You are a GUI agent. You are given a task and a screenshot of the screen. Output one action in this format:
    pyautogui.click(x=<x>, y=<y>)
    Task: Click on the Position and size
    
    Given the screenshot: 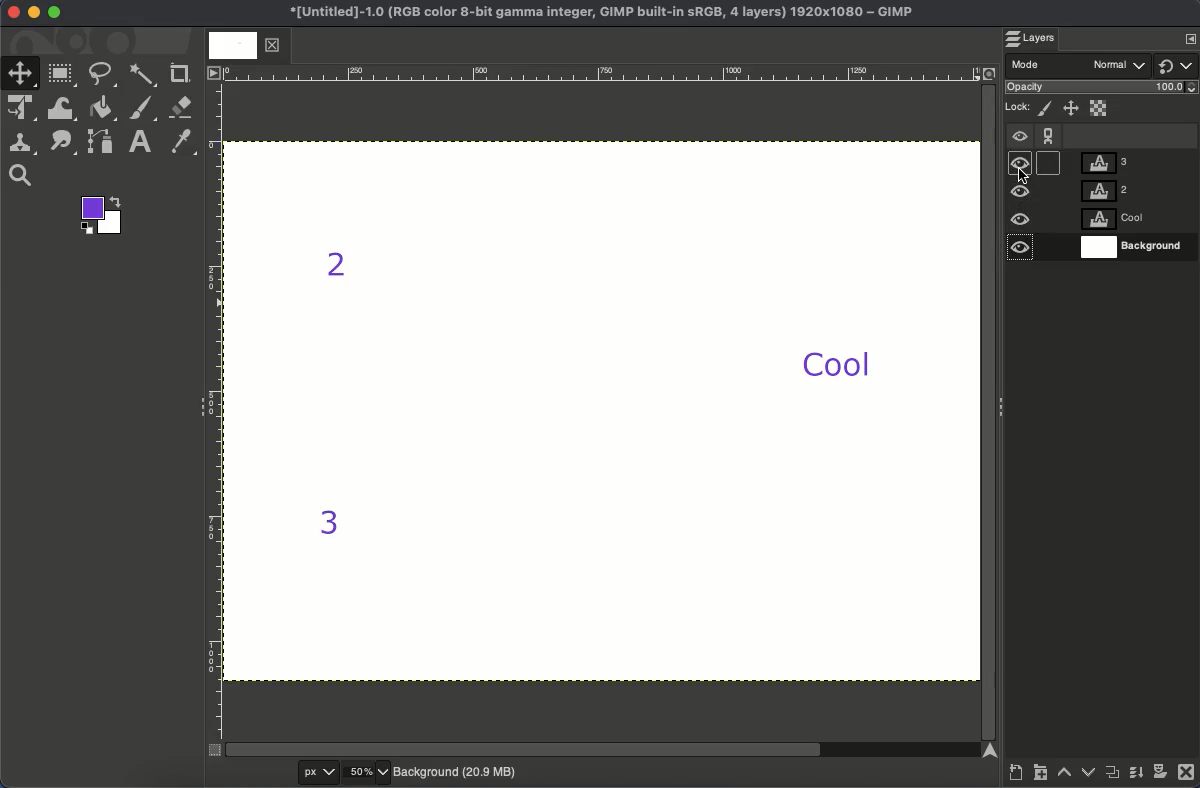 What is the action you would take?
    pyautogui.click(x=1072, y=110)
    